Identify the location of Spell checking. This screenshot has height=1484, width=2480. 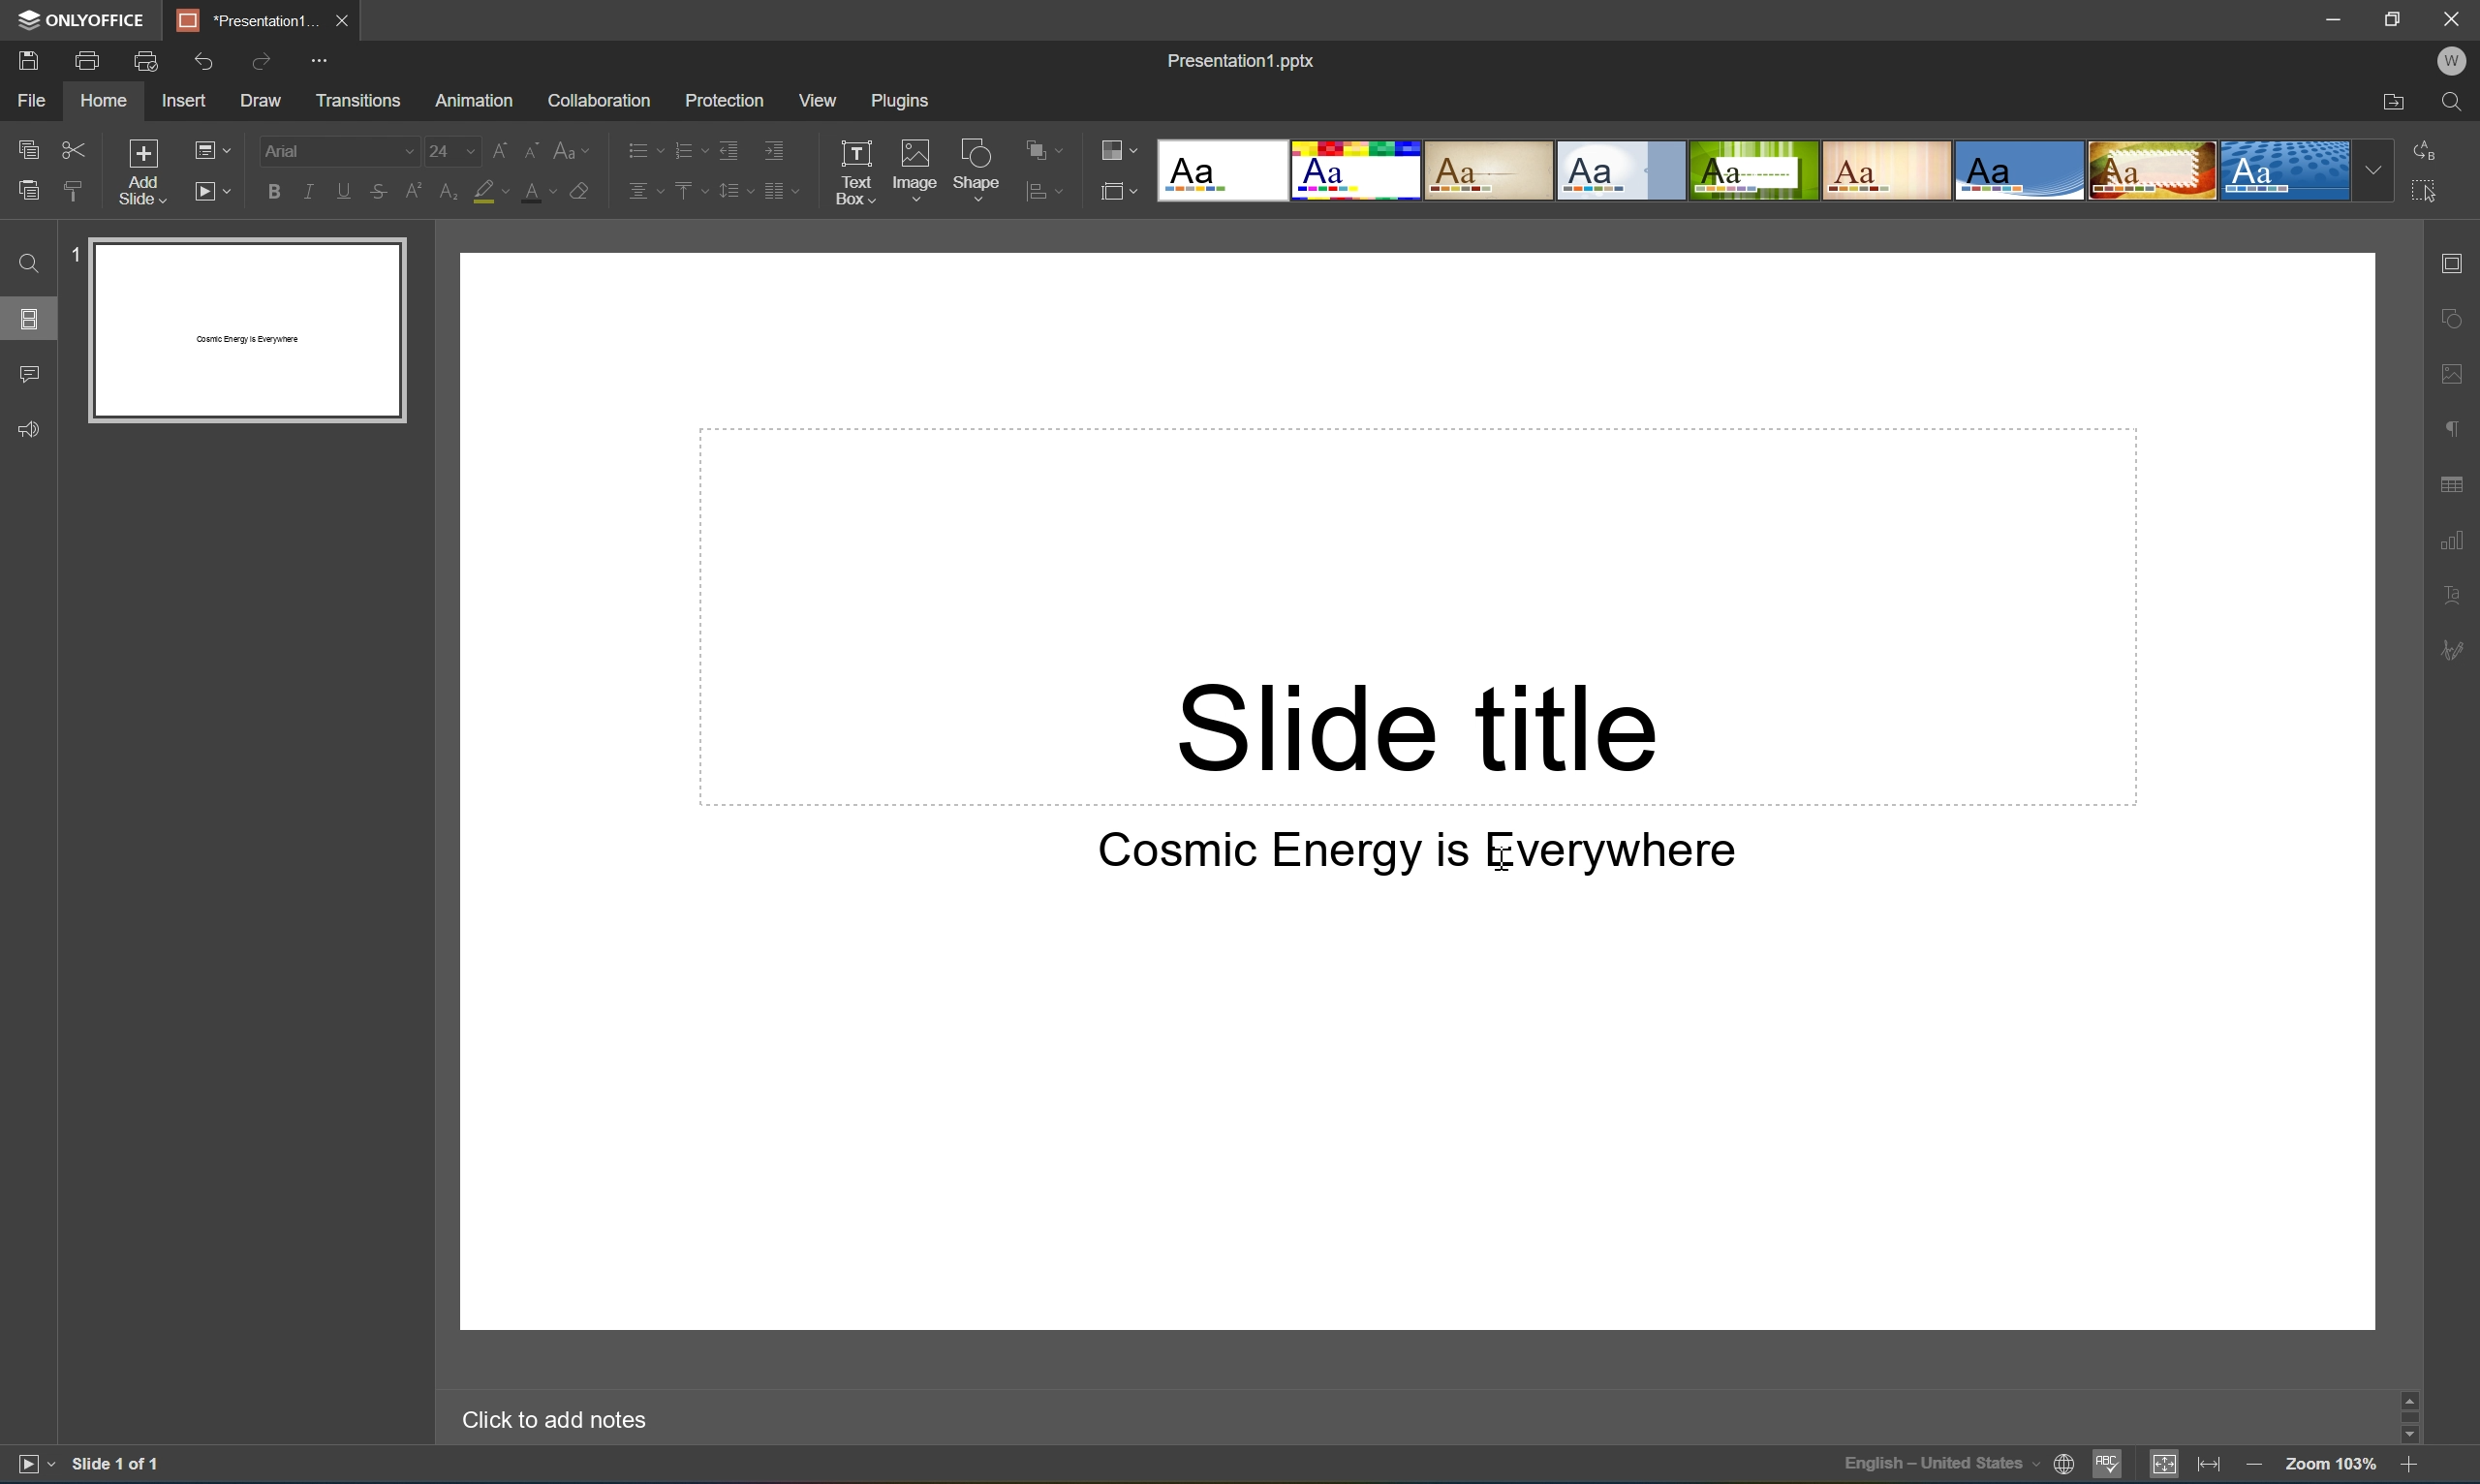
(2110, 1468).